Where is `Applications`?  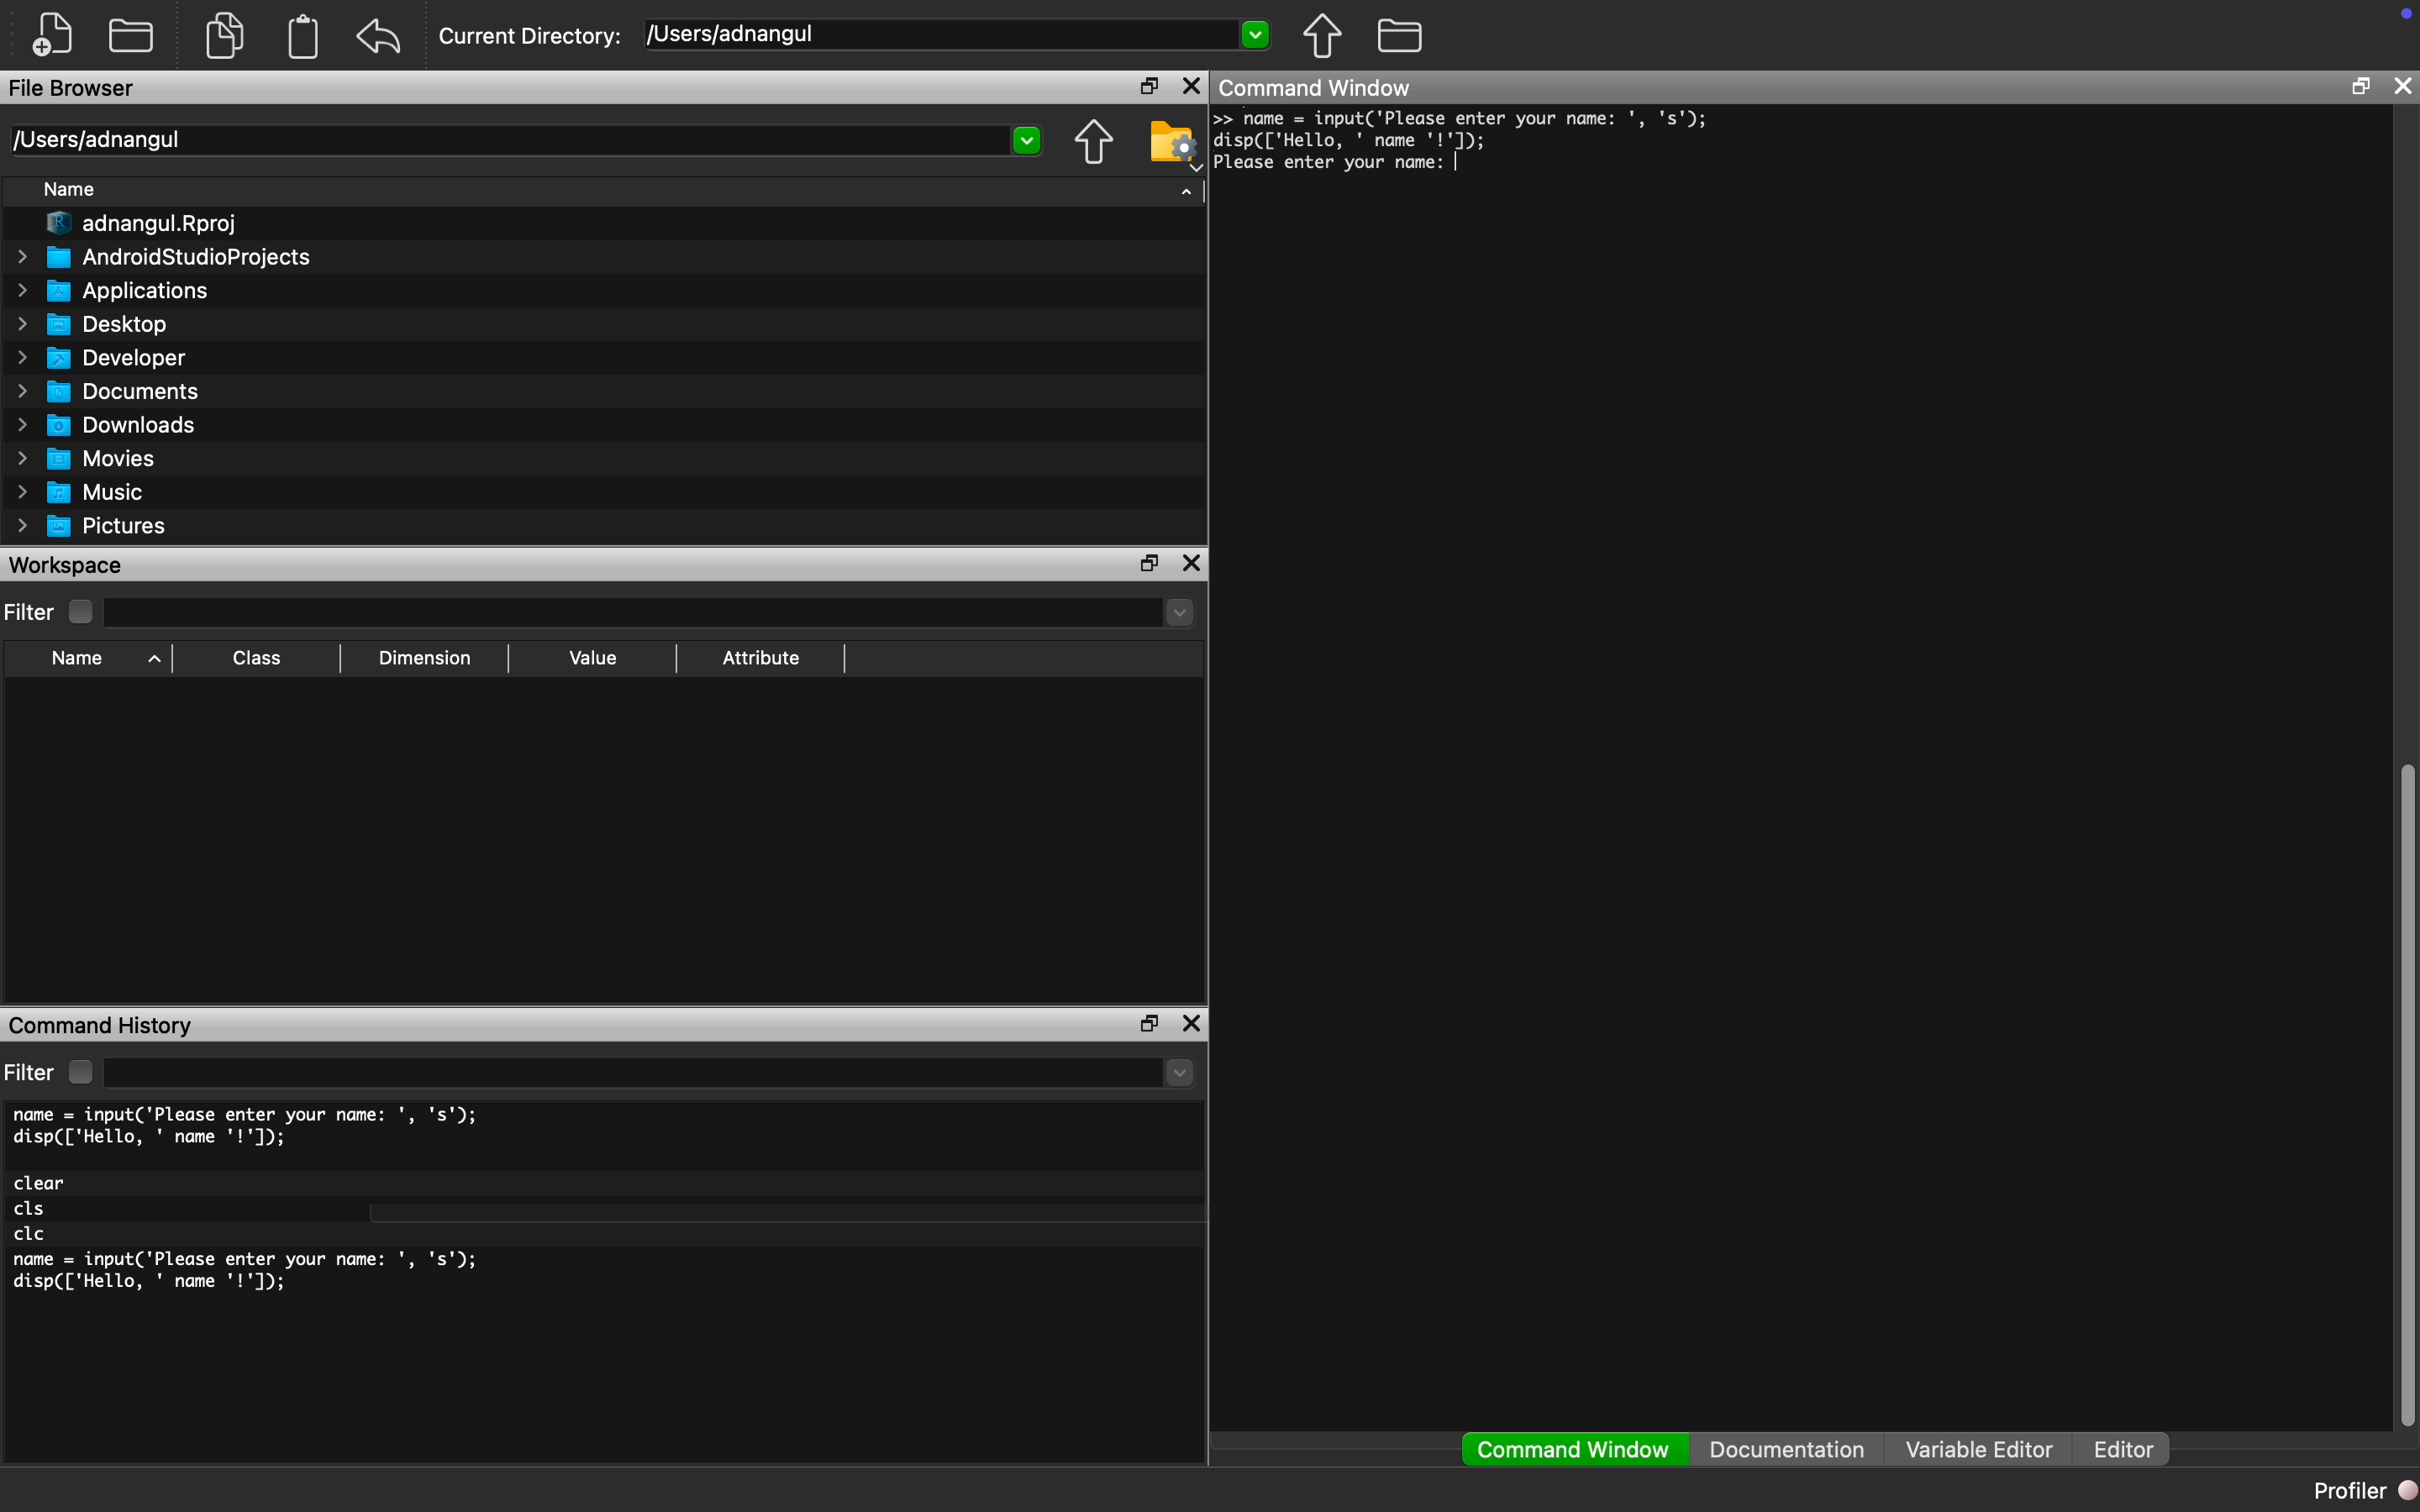 Applications is located at coordinates (115, 291).